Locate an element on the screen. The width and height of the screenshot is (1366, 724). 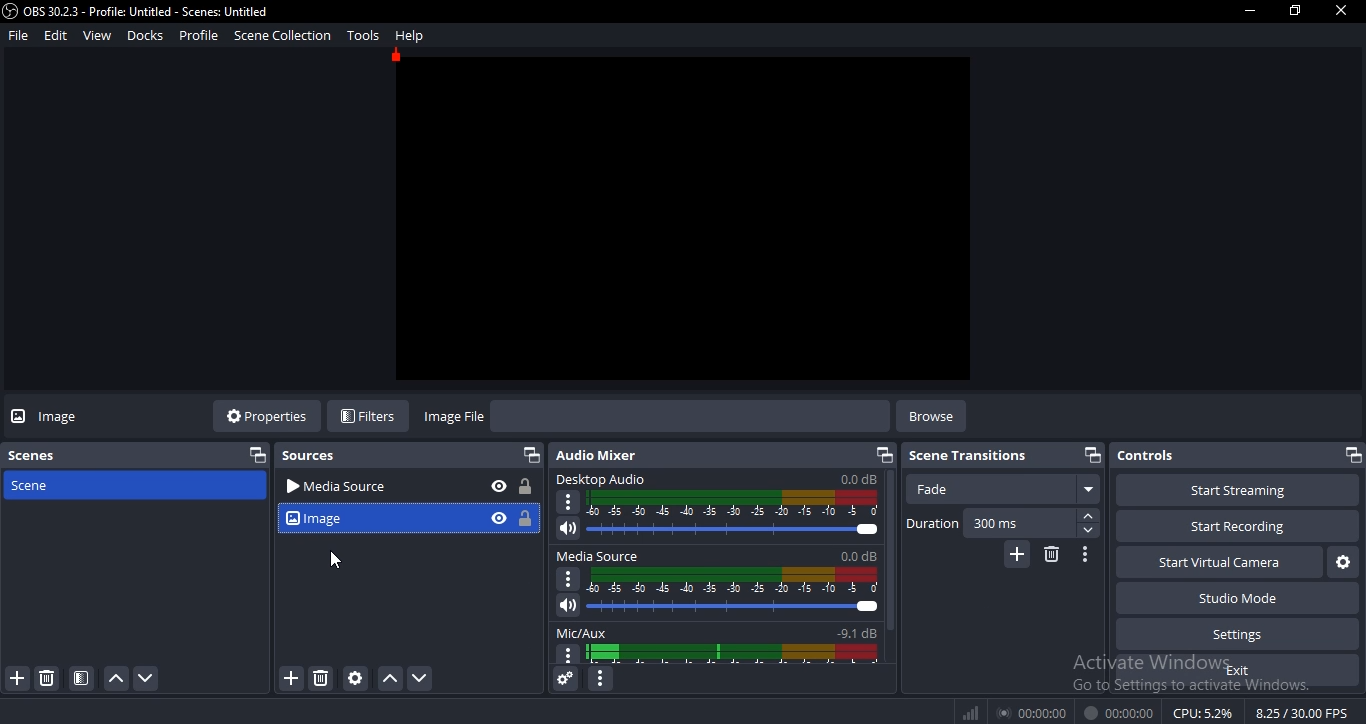
duration is located at coordinates (933, 522).